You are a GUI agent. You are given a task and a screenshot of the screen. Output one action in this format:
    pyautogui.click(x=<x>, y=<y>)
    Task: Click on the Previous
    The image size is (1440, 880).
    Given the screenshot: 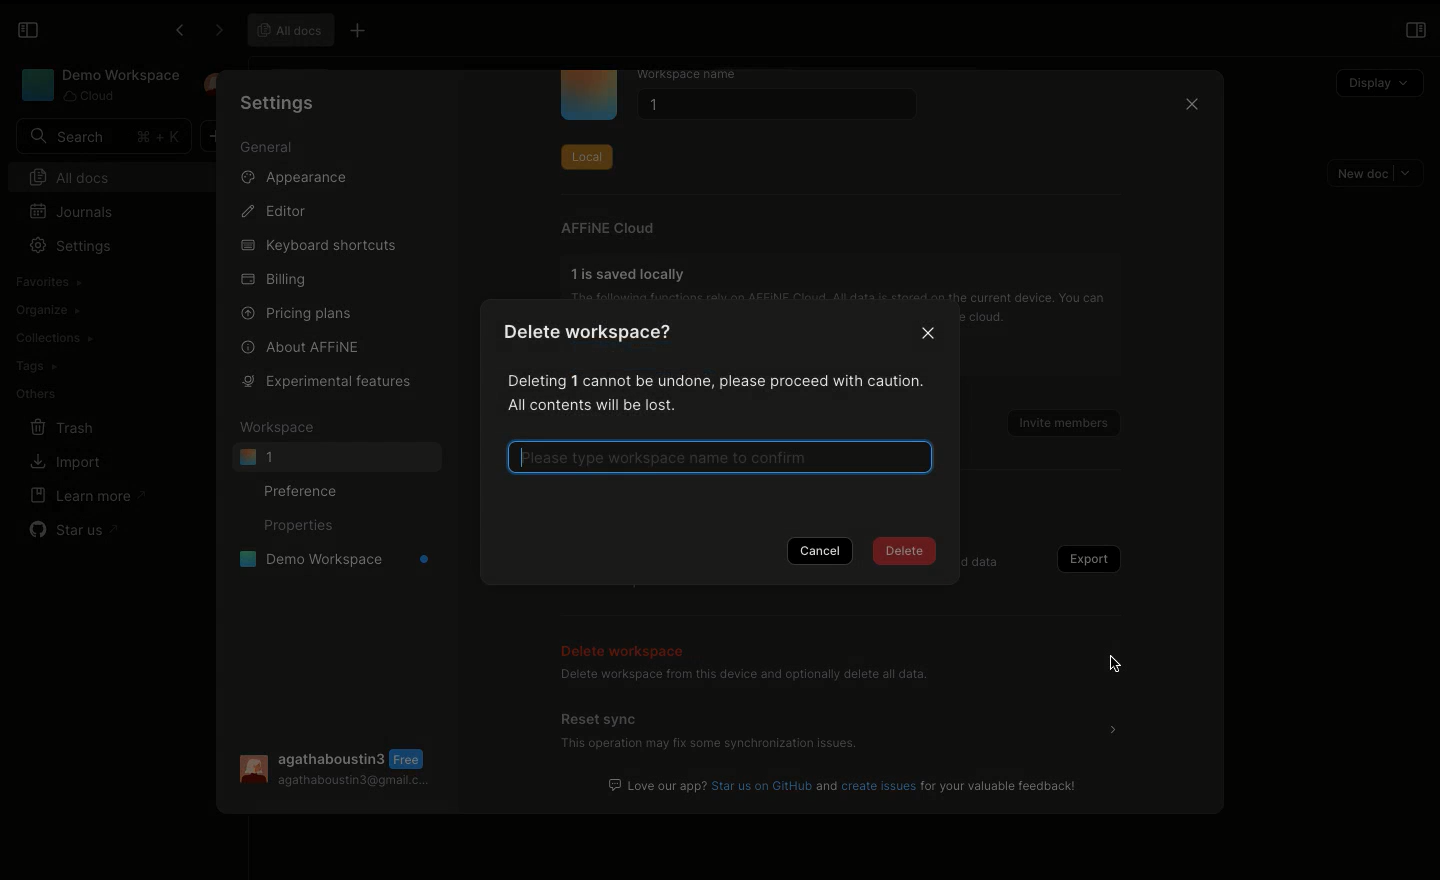 What is the action you would take?
    pyautogui.click(x=177, y=33)
    